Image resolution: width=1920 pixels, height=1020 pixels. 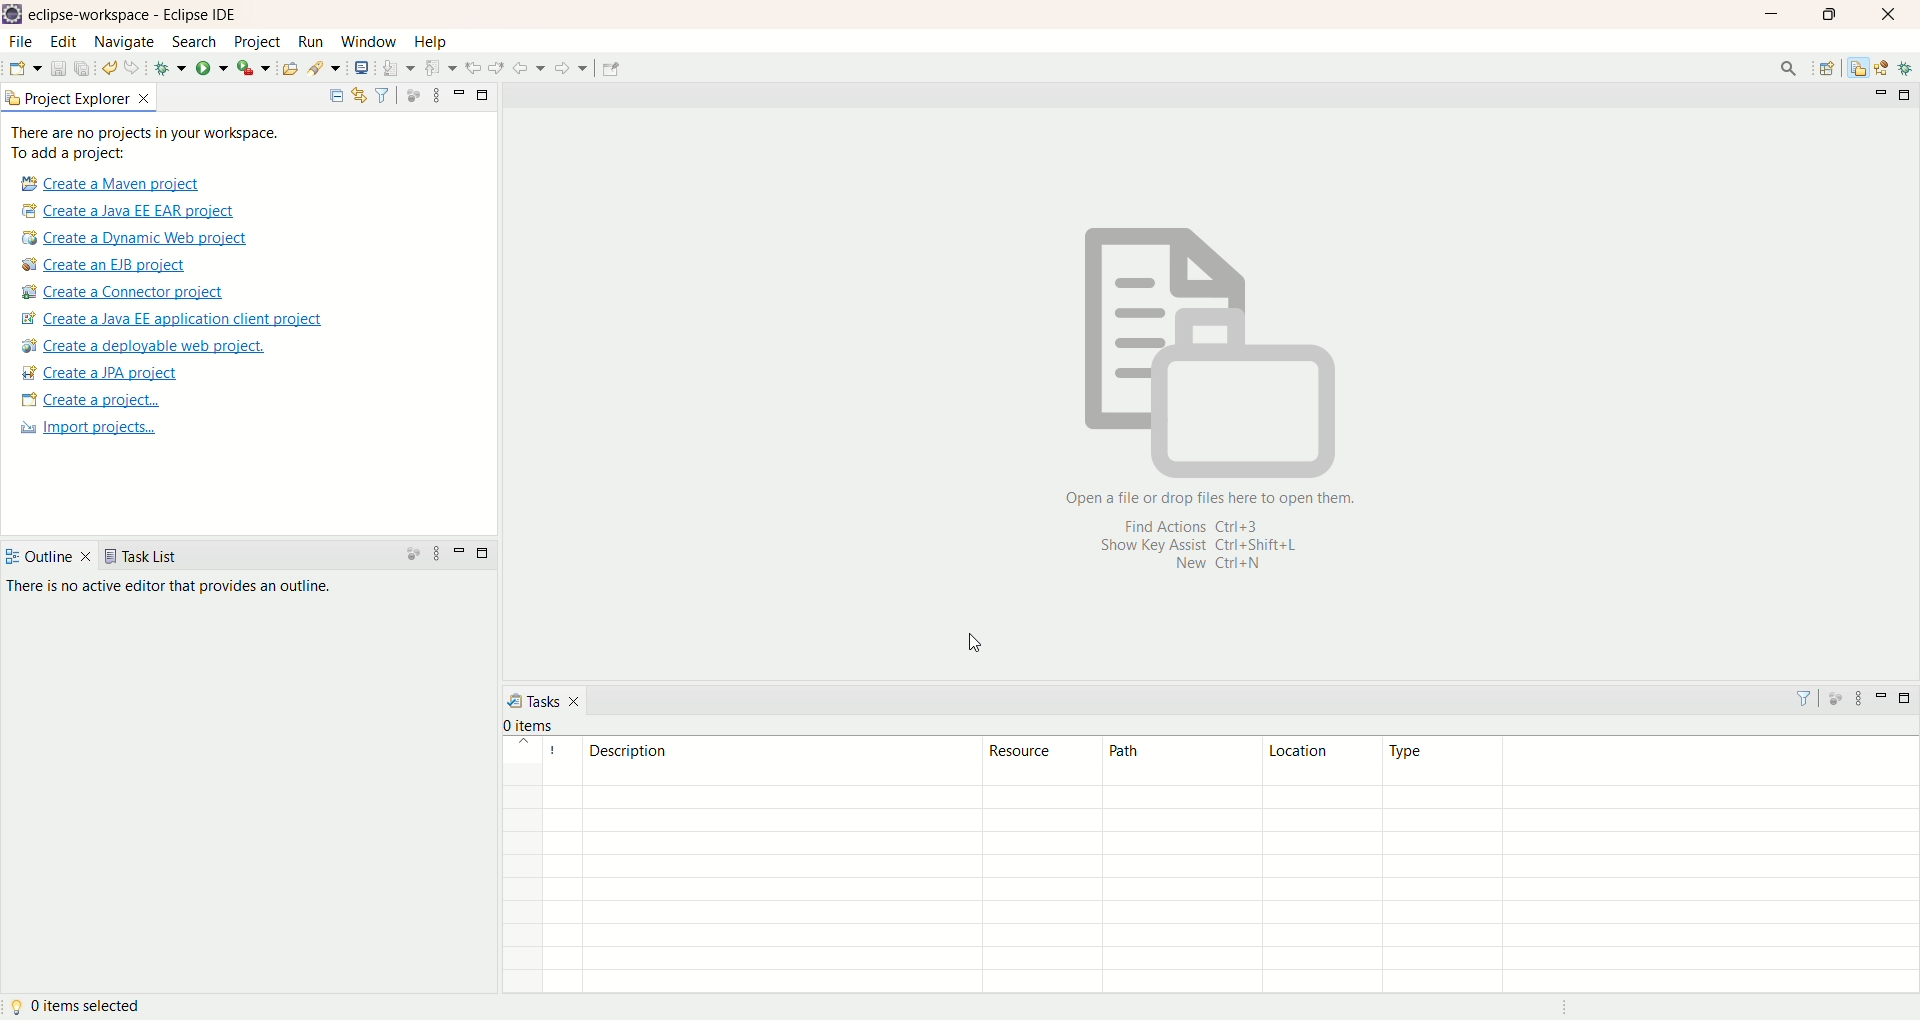 What do you see at coordinates (116, 182) in the screenshot?
I see `create a maven project` at bounding box center [116, 182].